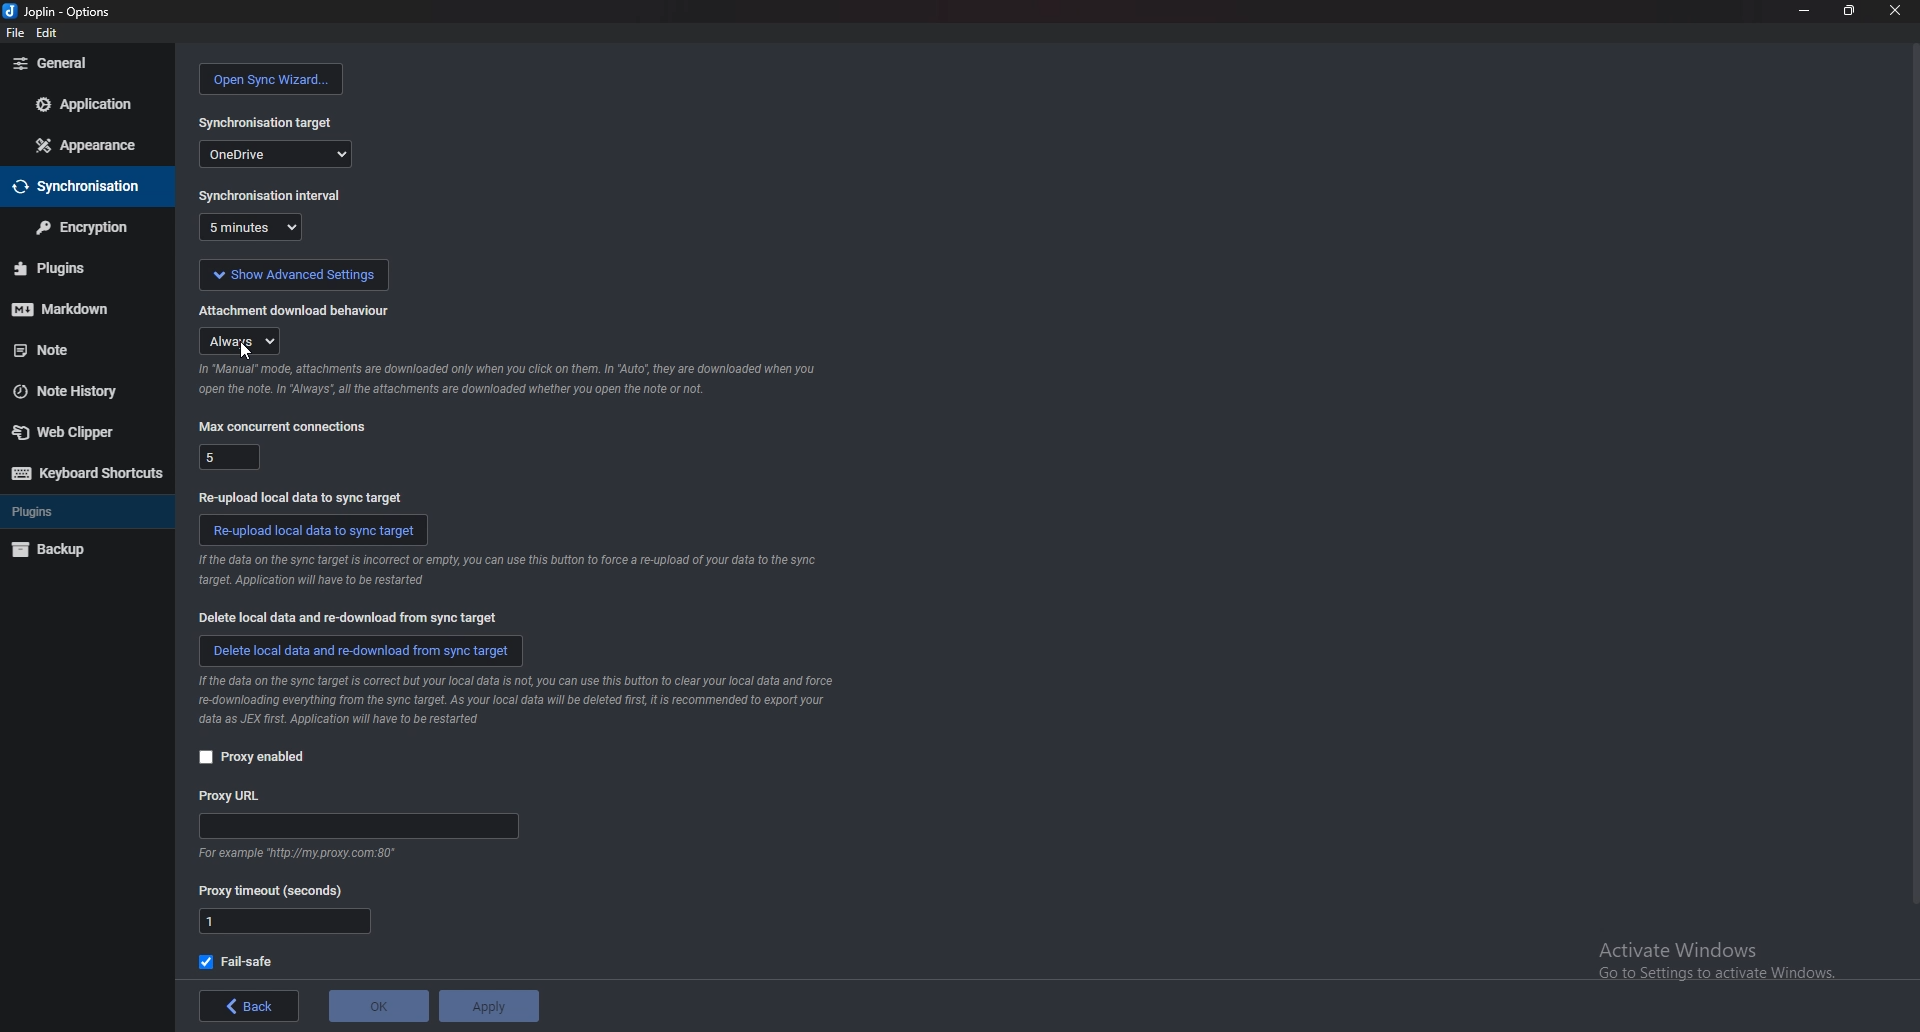 This screenshot has height=1032, width=1920. I want to click on plugins, so click(80, 268).